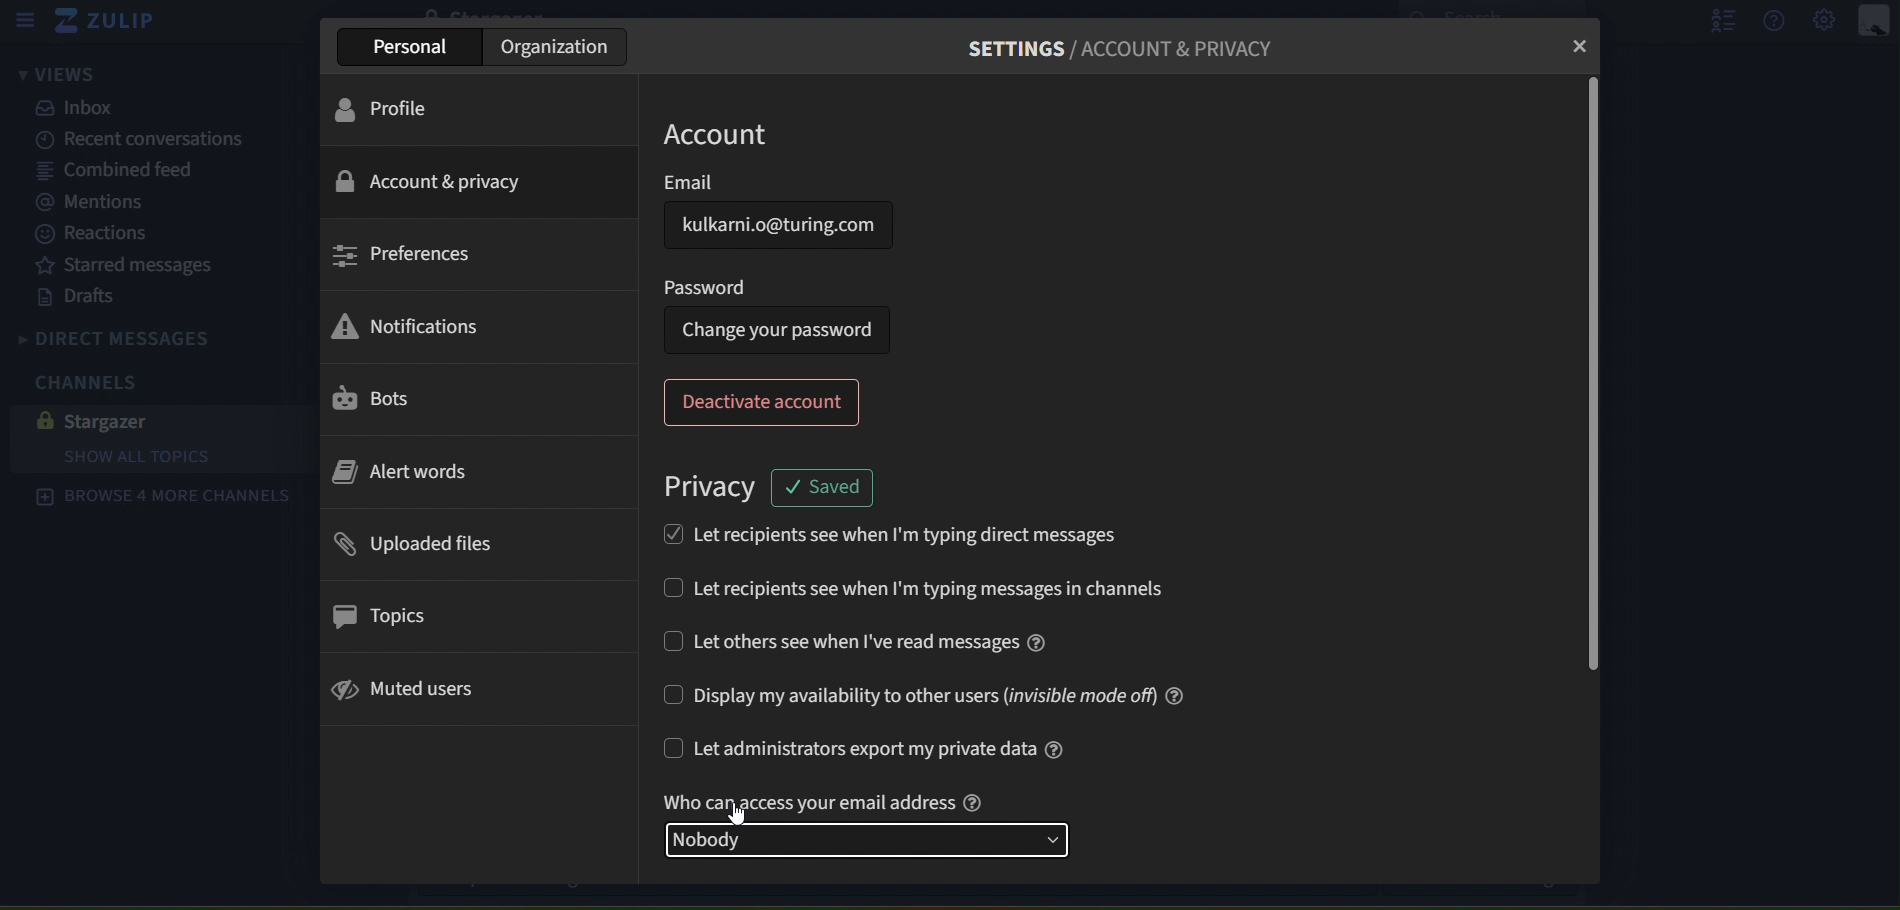 The image size is (1900, 910). Describe the element at coordinates (1579, 46) in the screenshot. I see `close` at that location.